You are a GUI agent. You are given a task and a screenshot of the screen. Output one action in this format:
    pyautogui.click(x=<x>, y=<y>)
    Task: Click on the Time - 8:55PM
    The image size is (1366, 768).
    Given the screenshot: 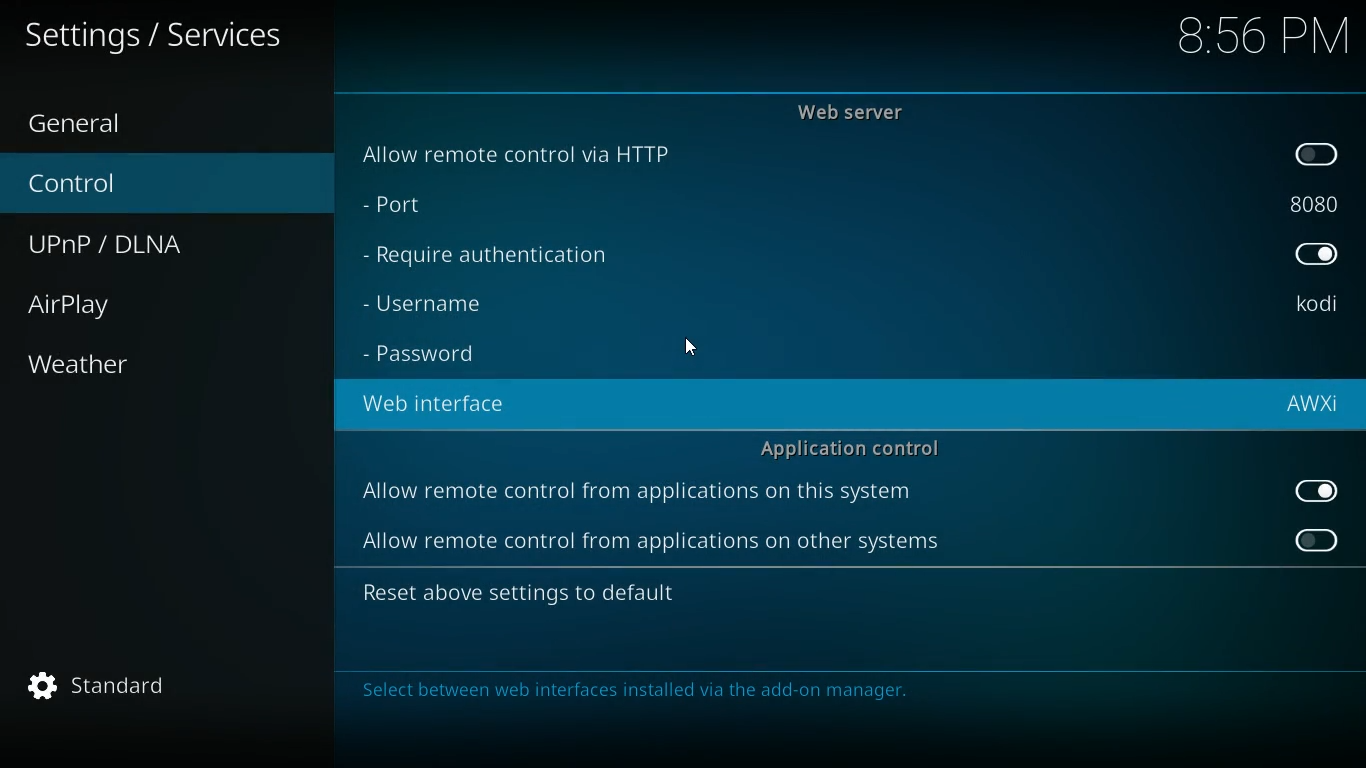 What is the action you would take?
    pyautogui.click(x=1263, y=37)
    